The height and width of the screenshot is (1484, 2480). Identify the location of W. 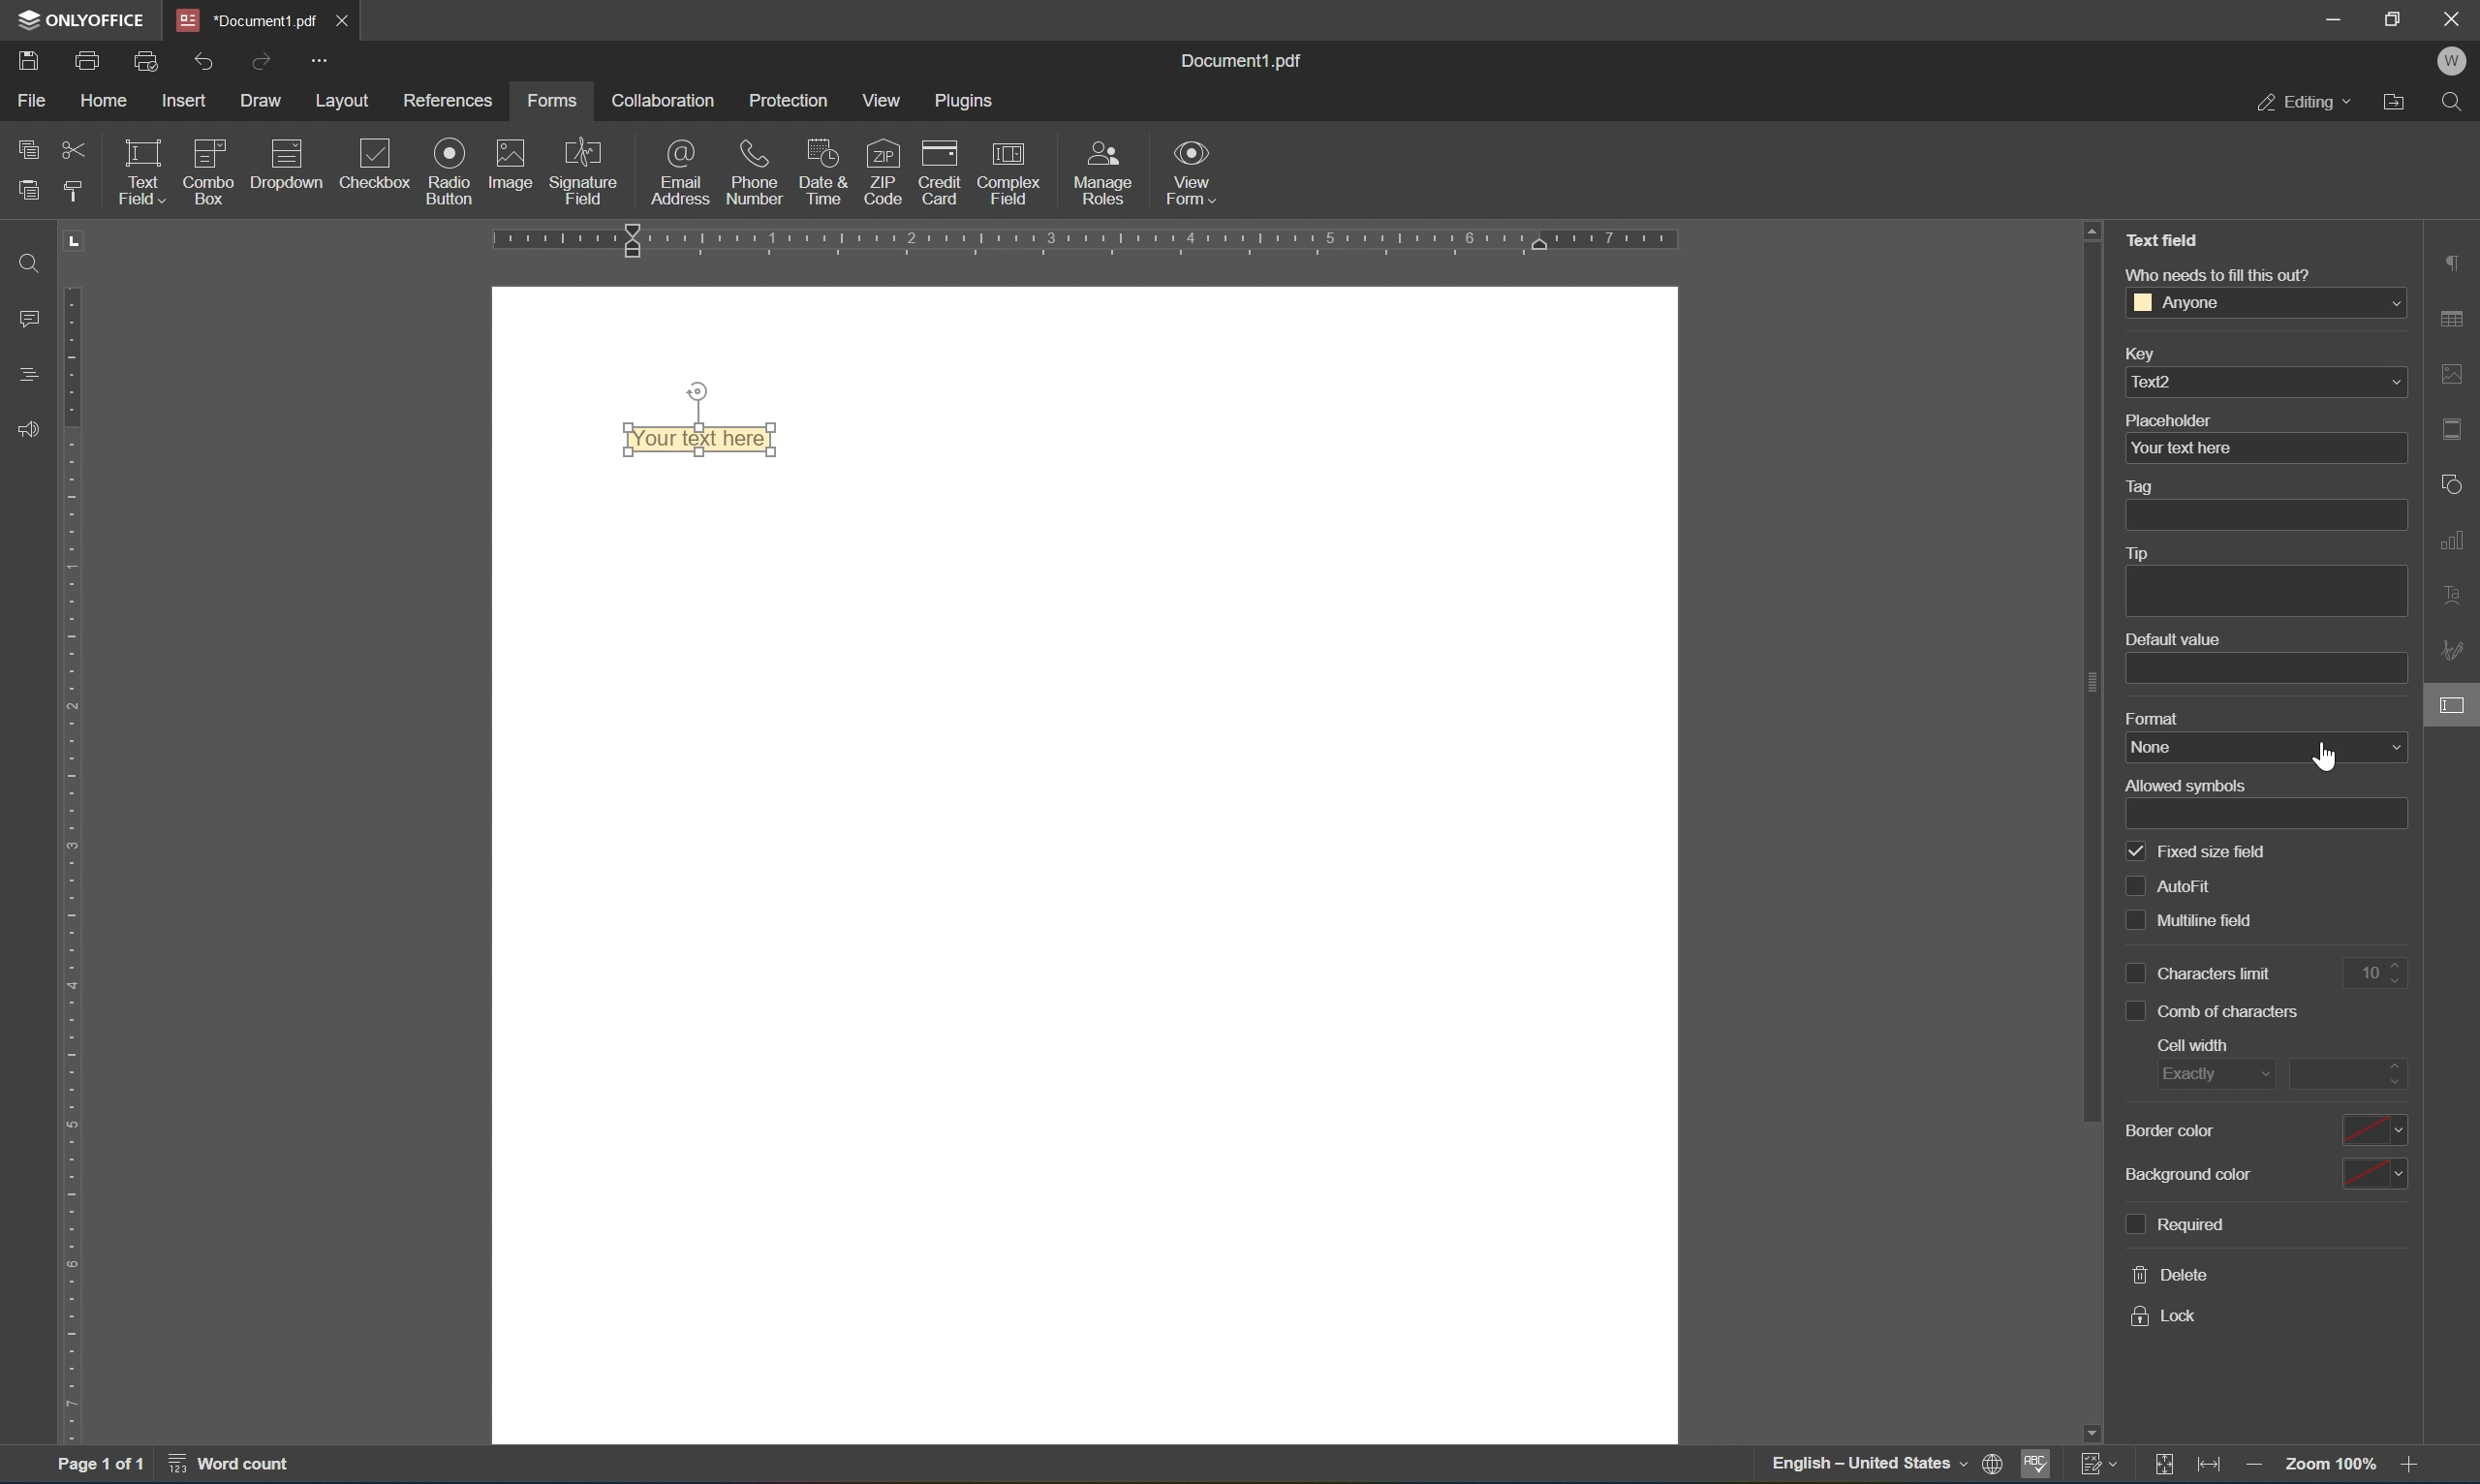
(2455, 60).